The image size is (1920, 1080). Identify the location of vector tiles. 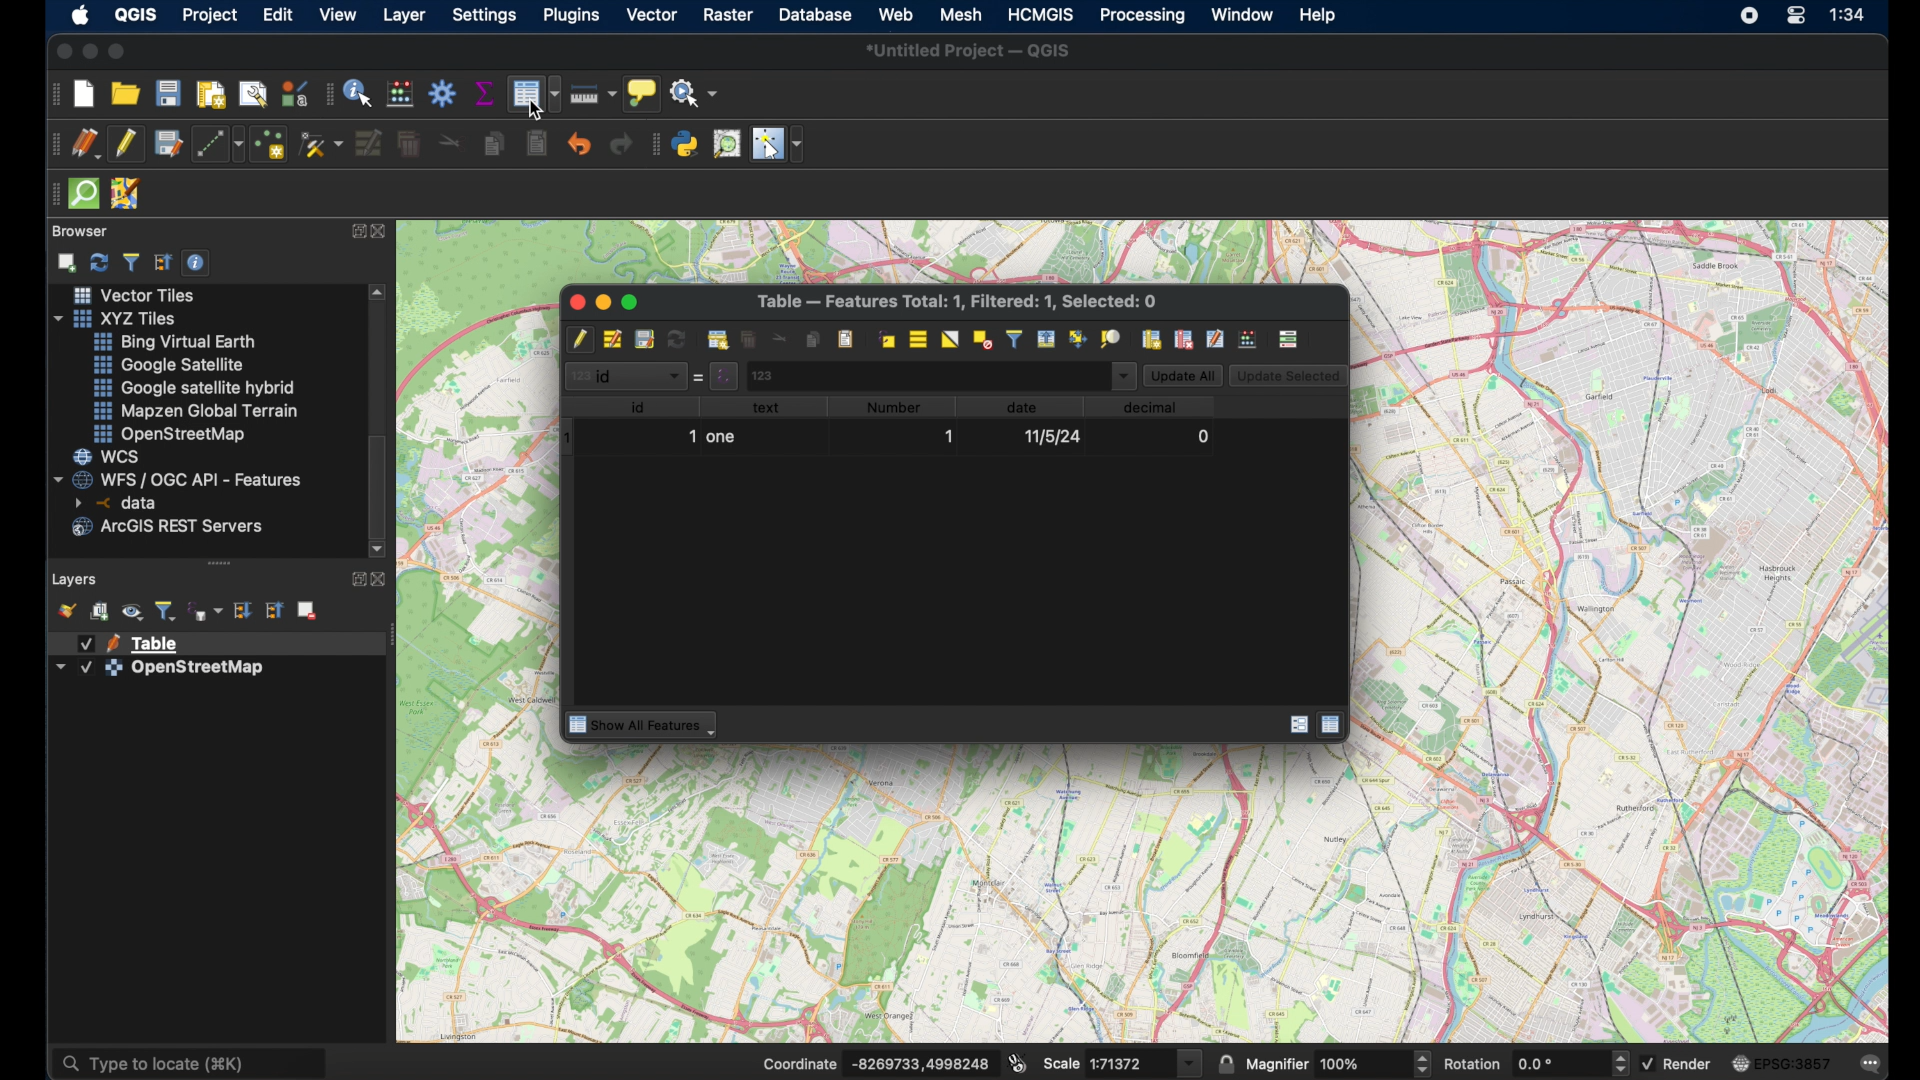
(136, 294).